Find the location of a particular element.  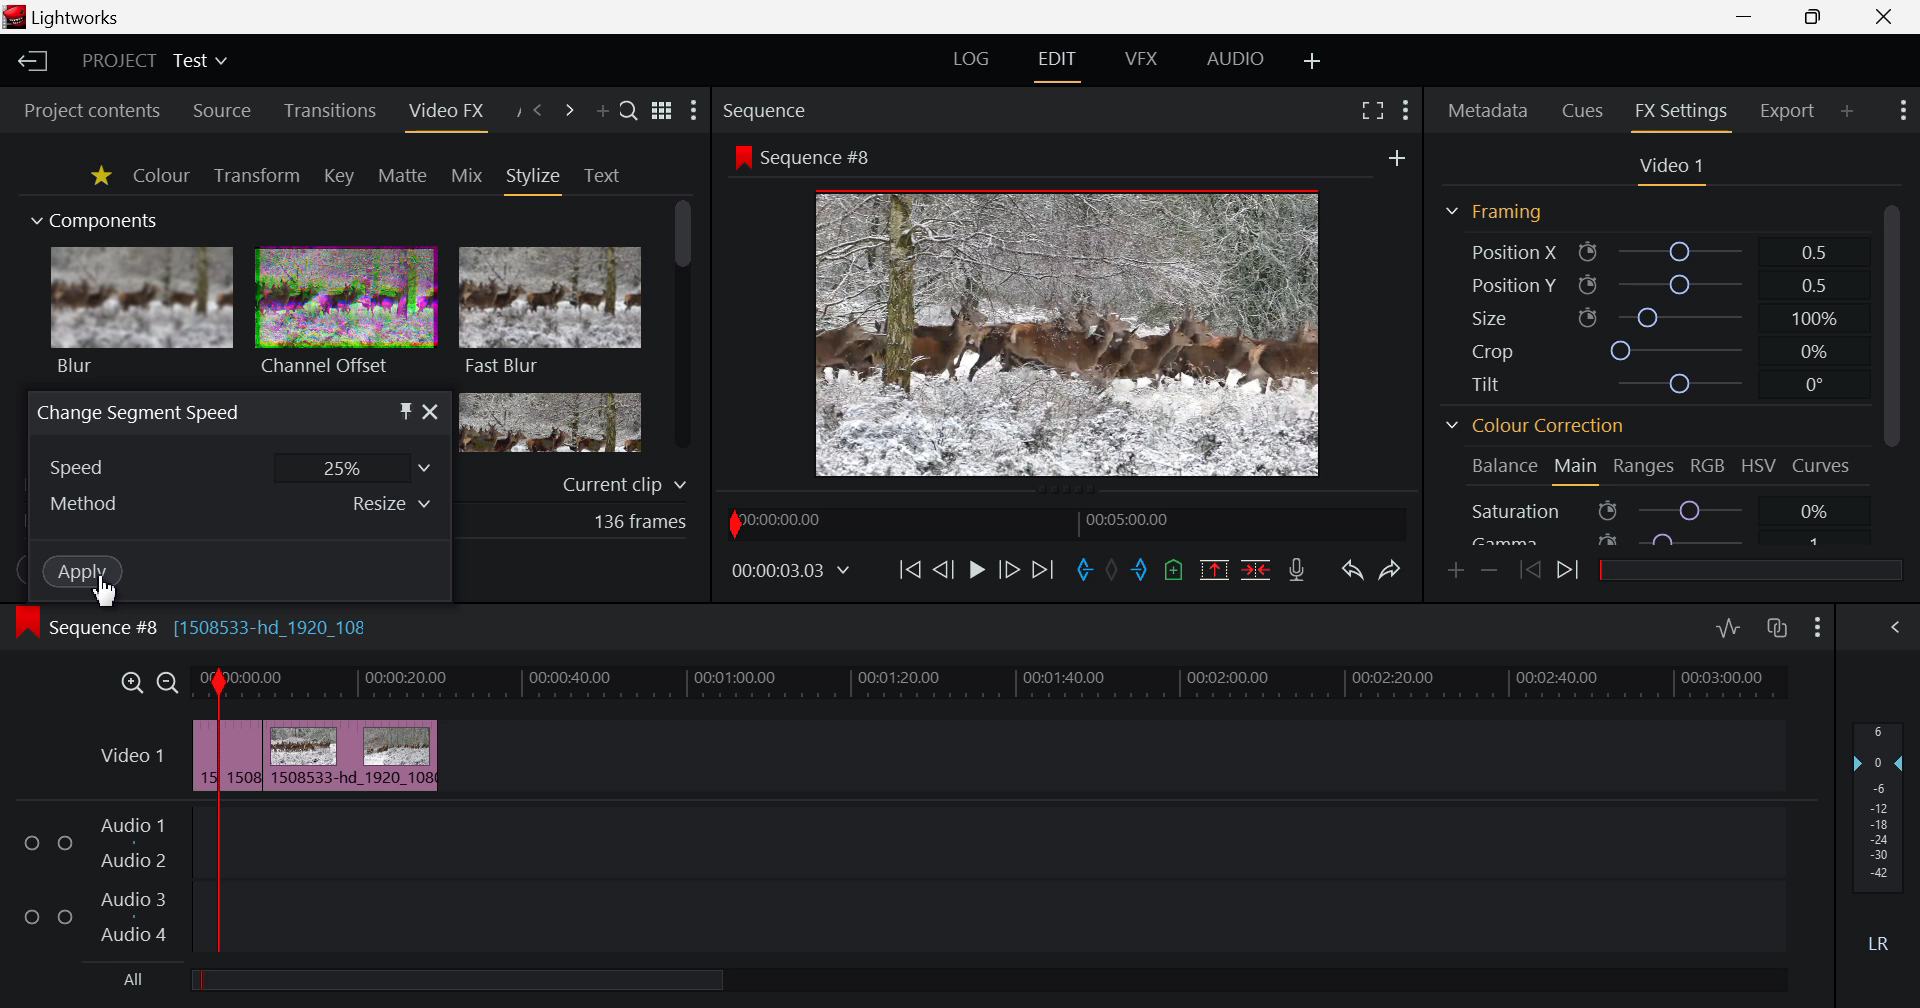

Cursor on Apply is located at coordinates (85, 572).